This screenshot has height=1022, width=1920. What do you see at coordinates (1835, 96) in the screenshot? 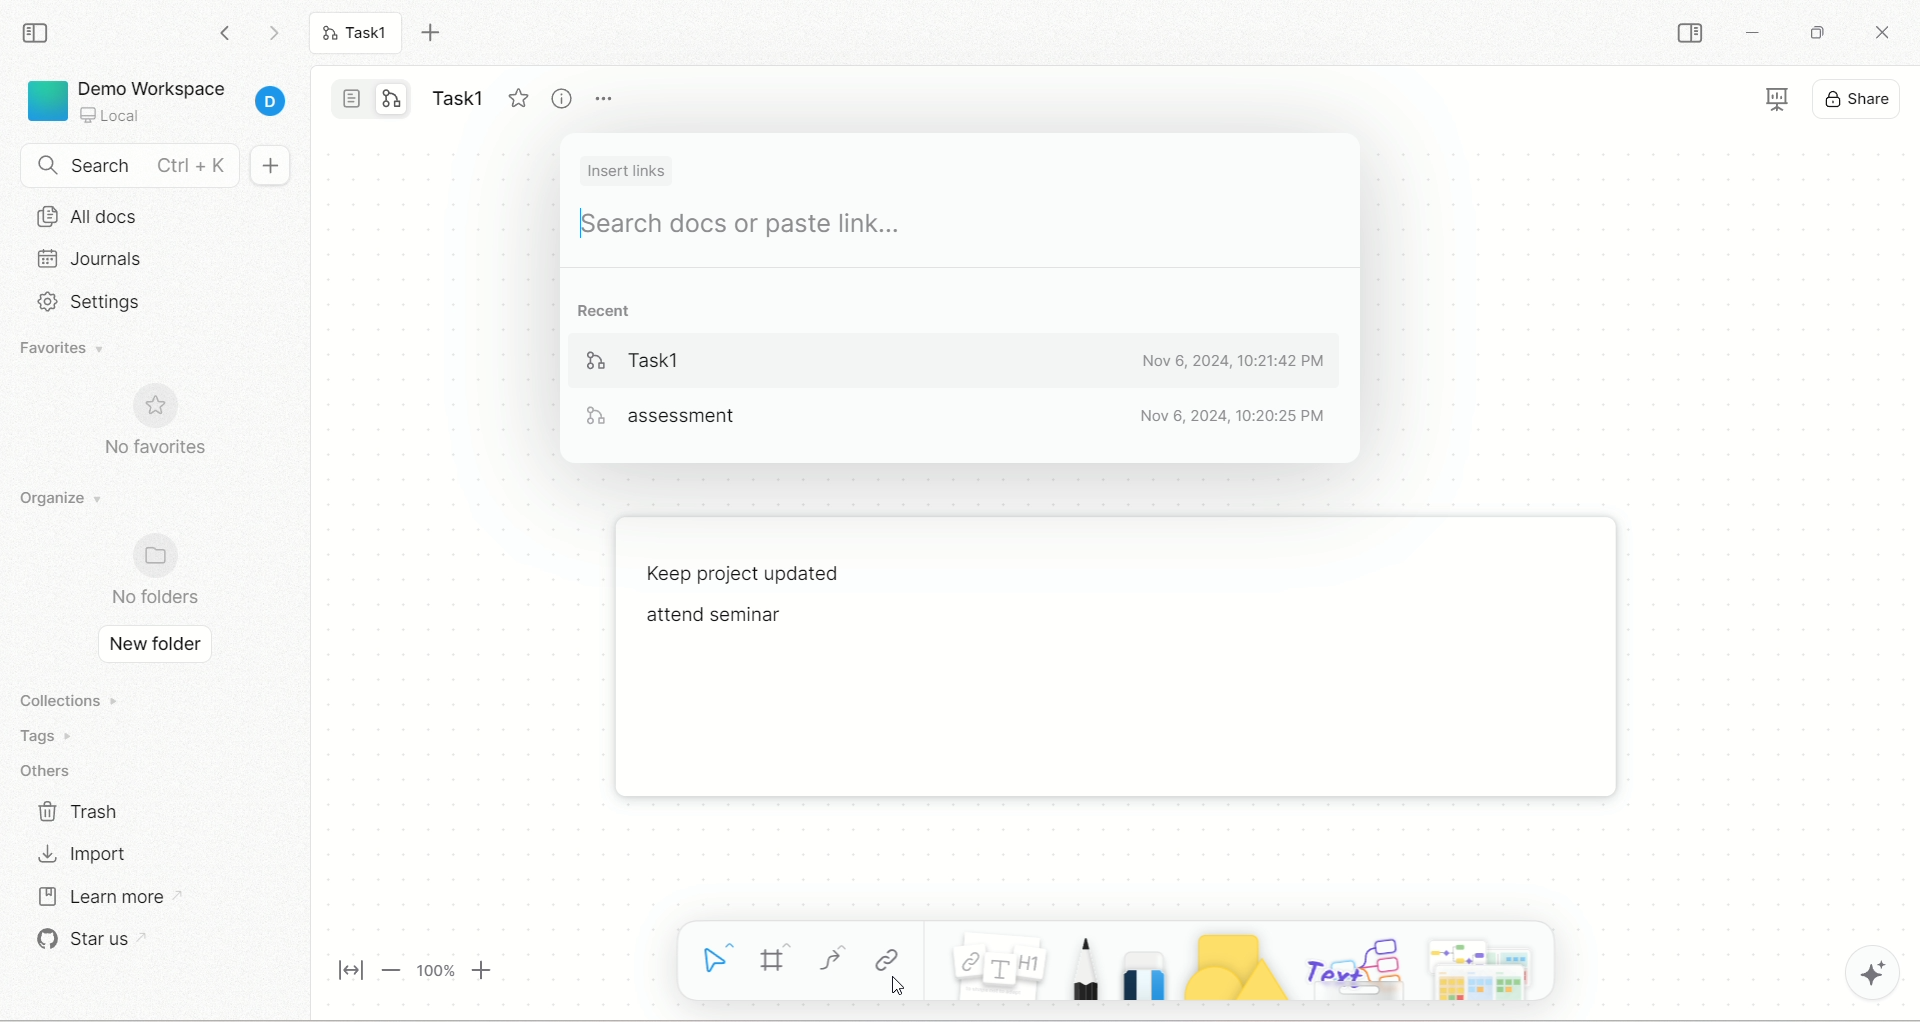
I see `display` at bounding box center [1835, 96].